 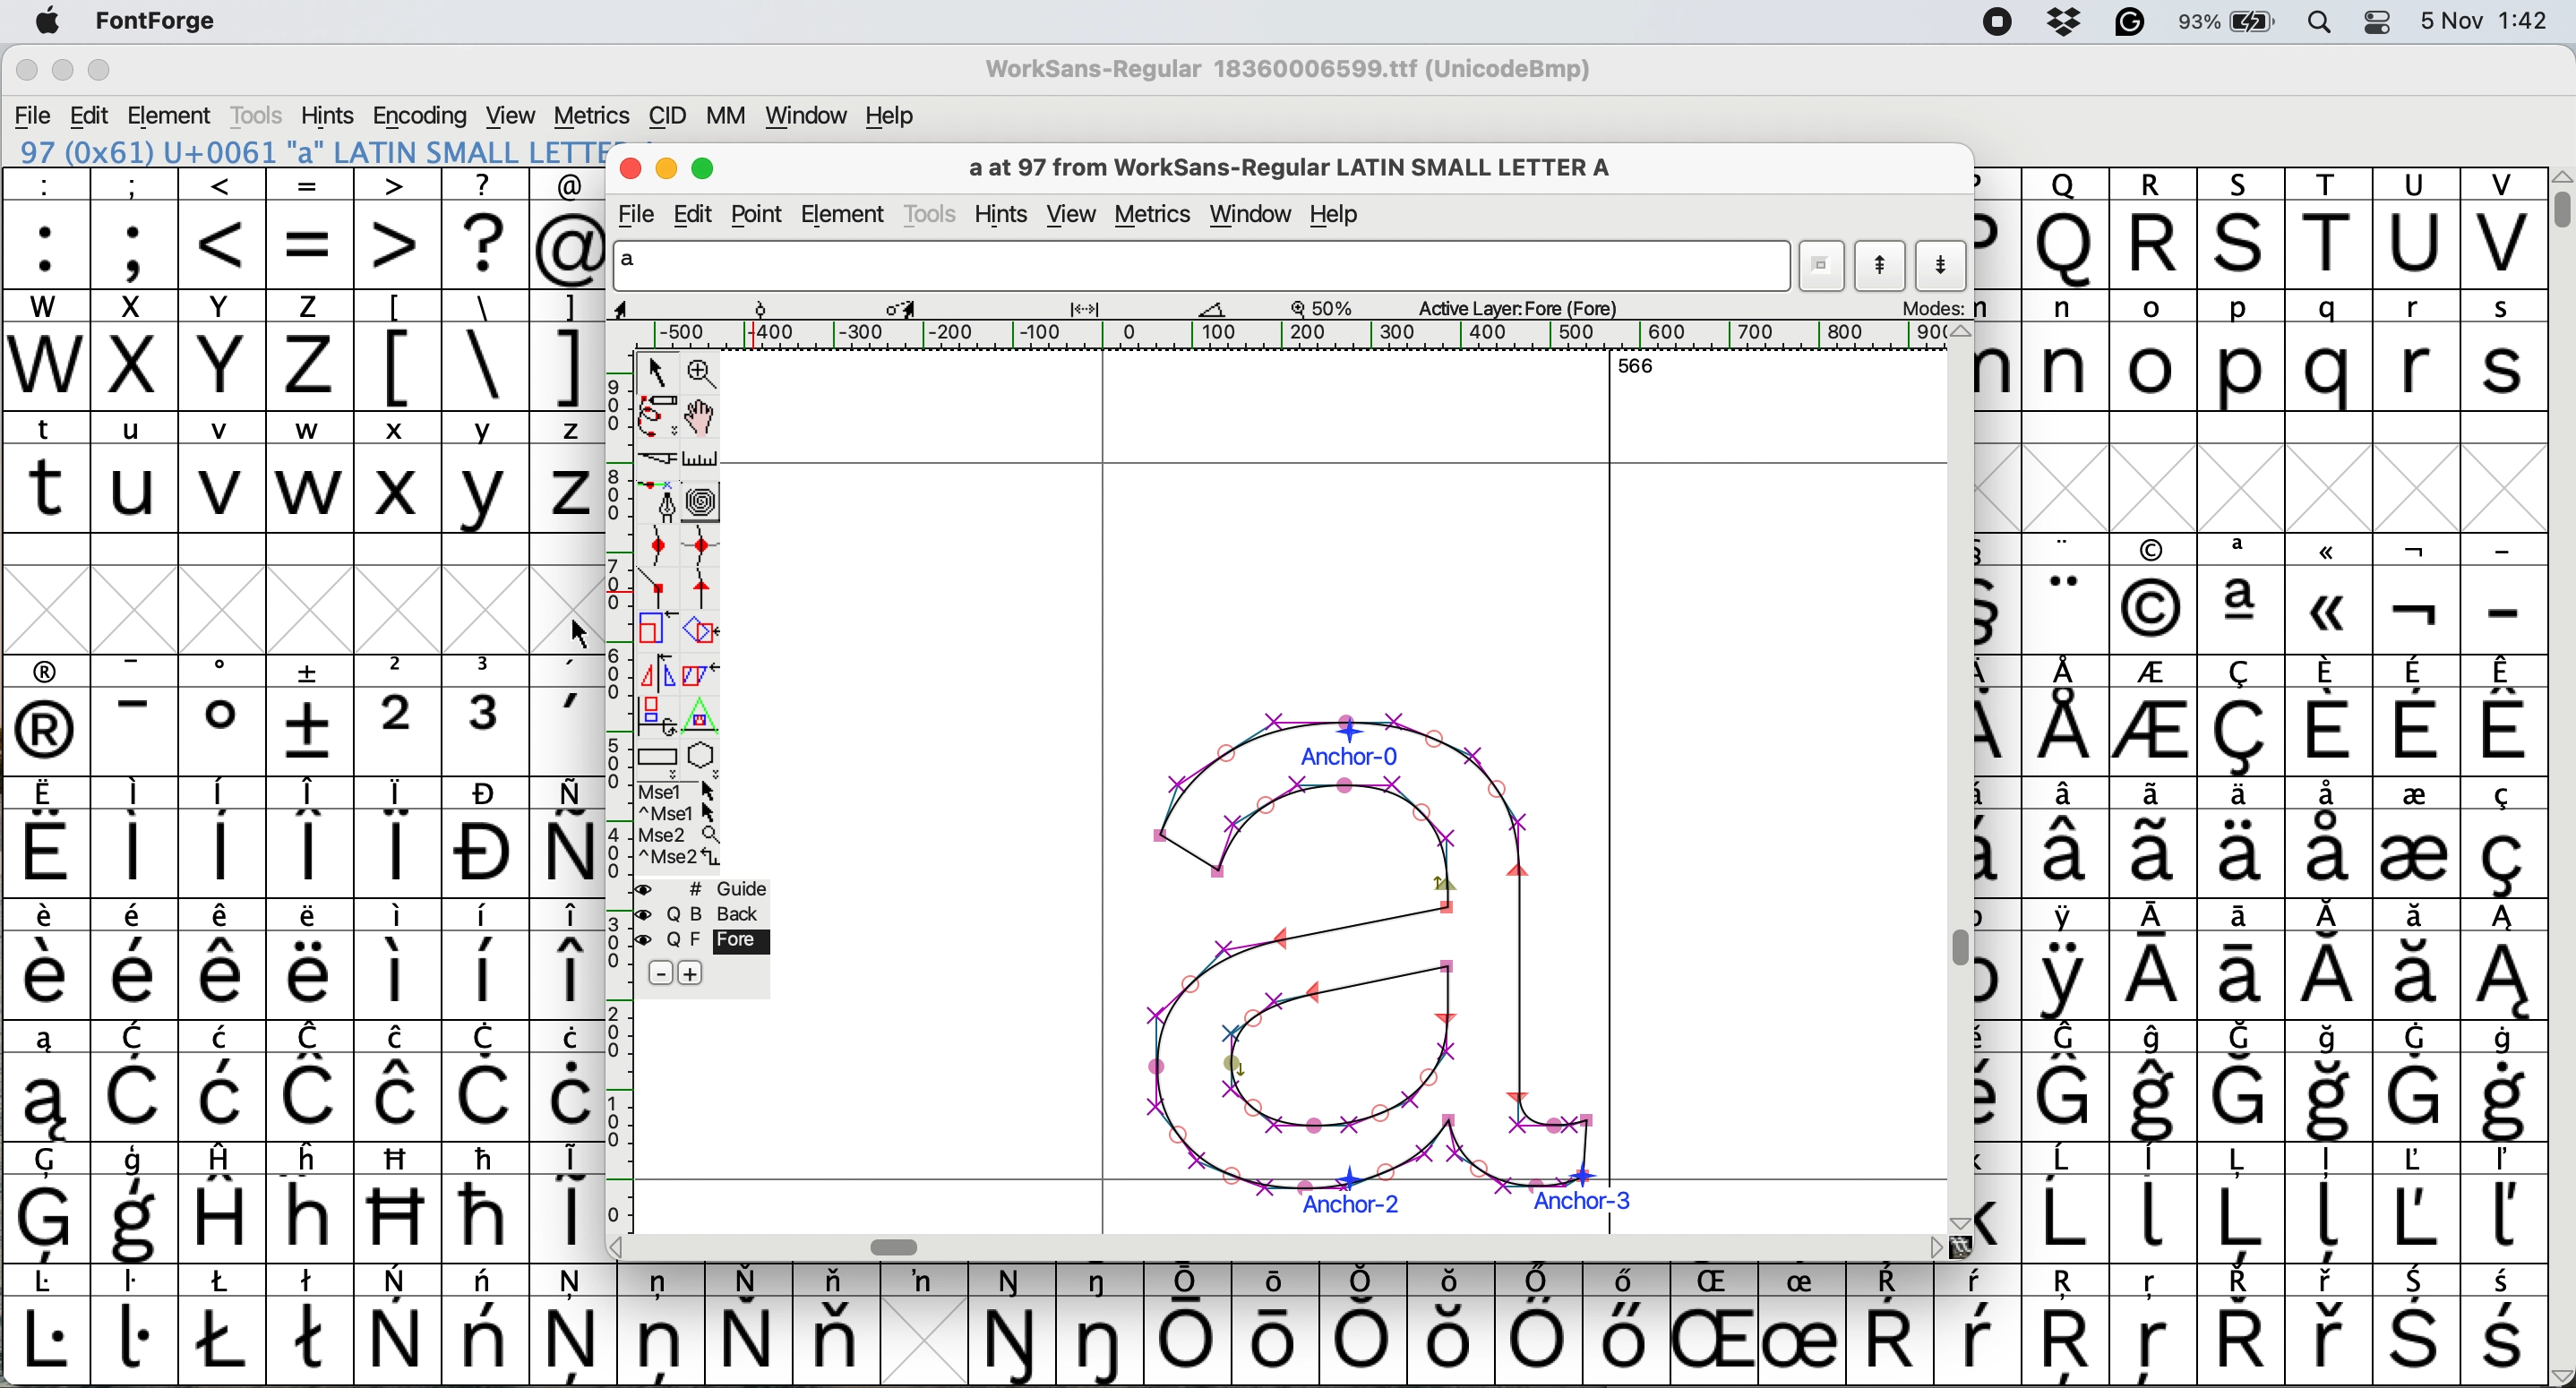 What do you see at coordinates (136, 716) in the screenshot?
I see `symbol` at bounding box center [136, 716].